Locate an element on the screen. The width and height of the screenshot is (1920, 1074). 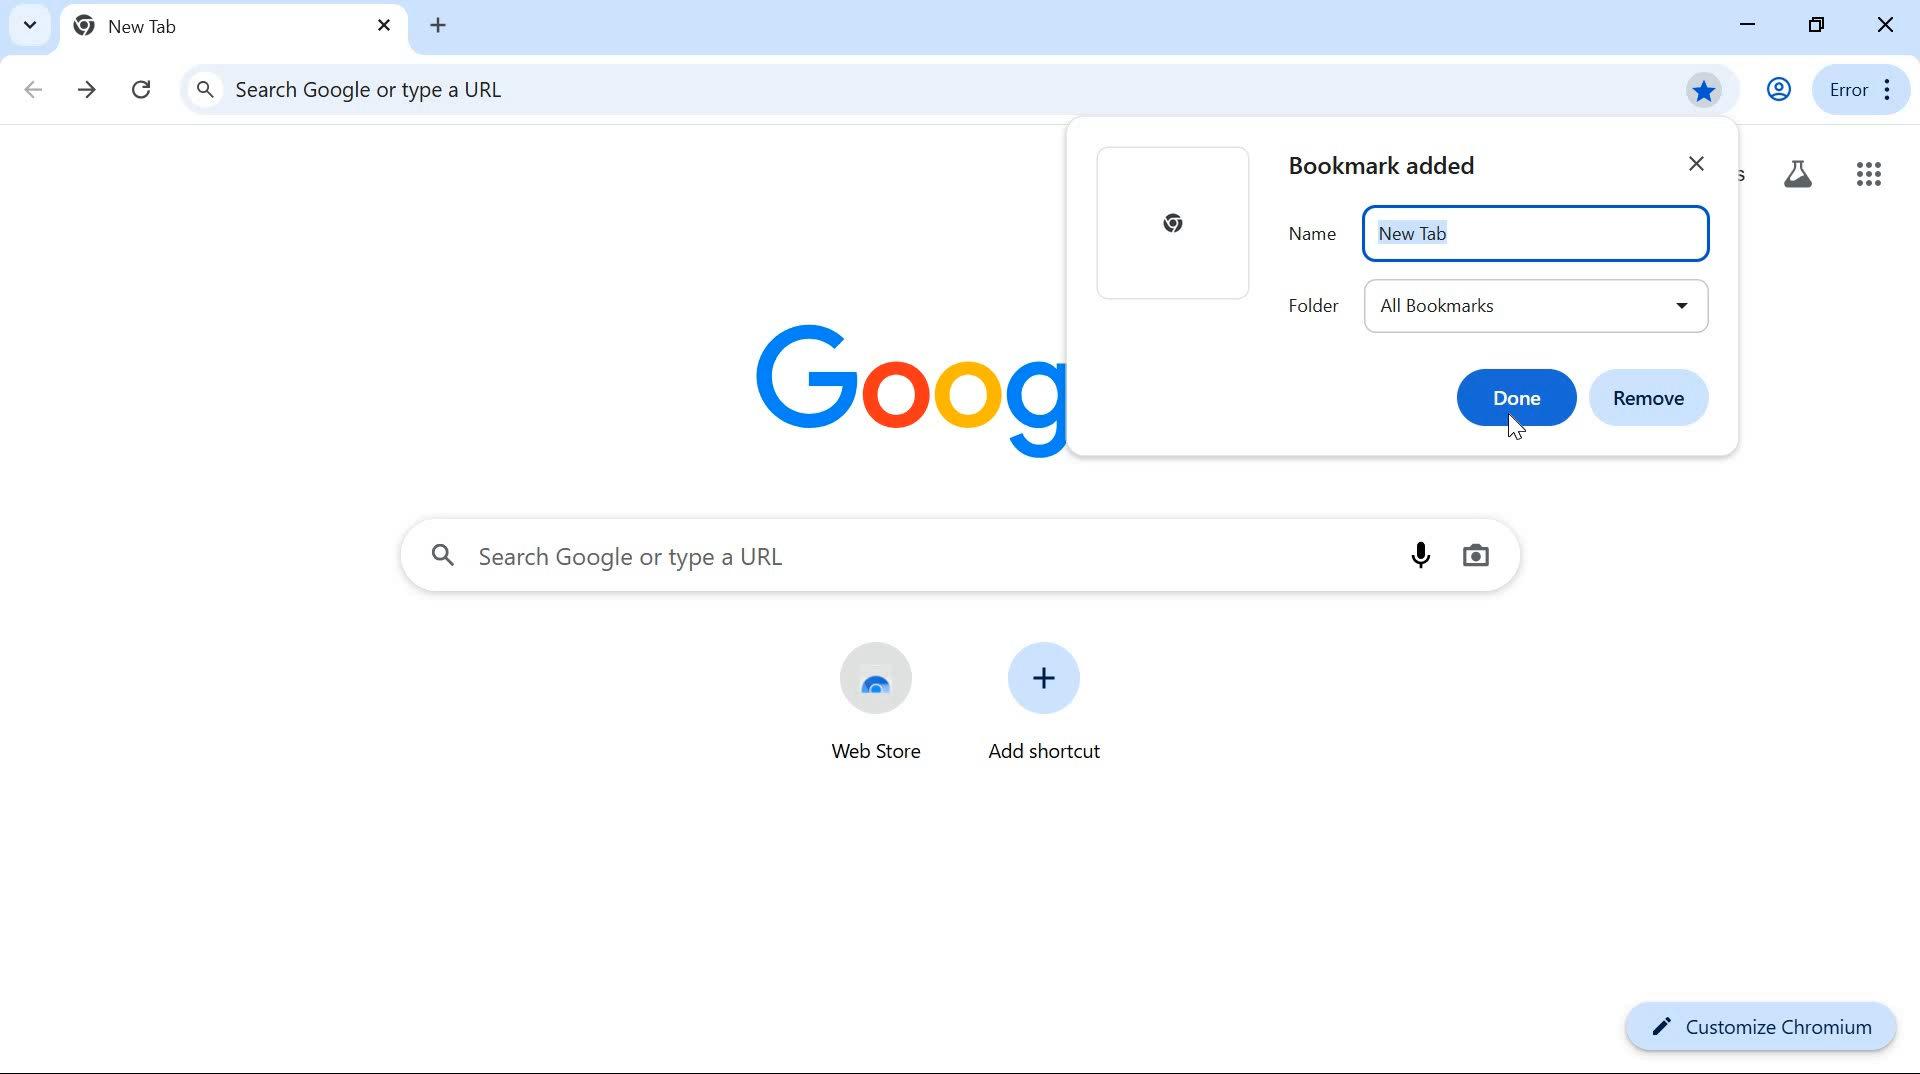
all bookmarks is located at coordinates (1536, 305).